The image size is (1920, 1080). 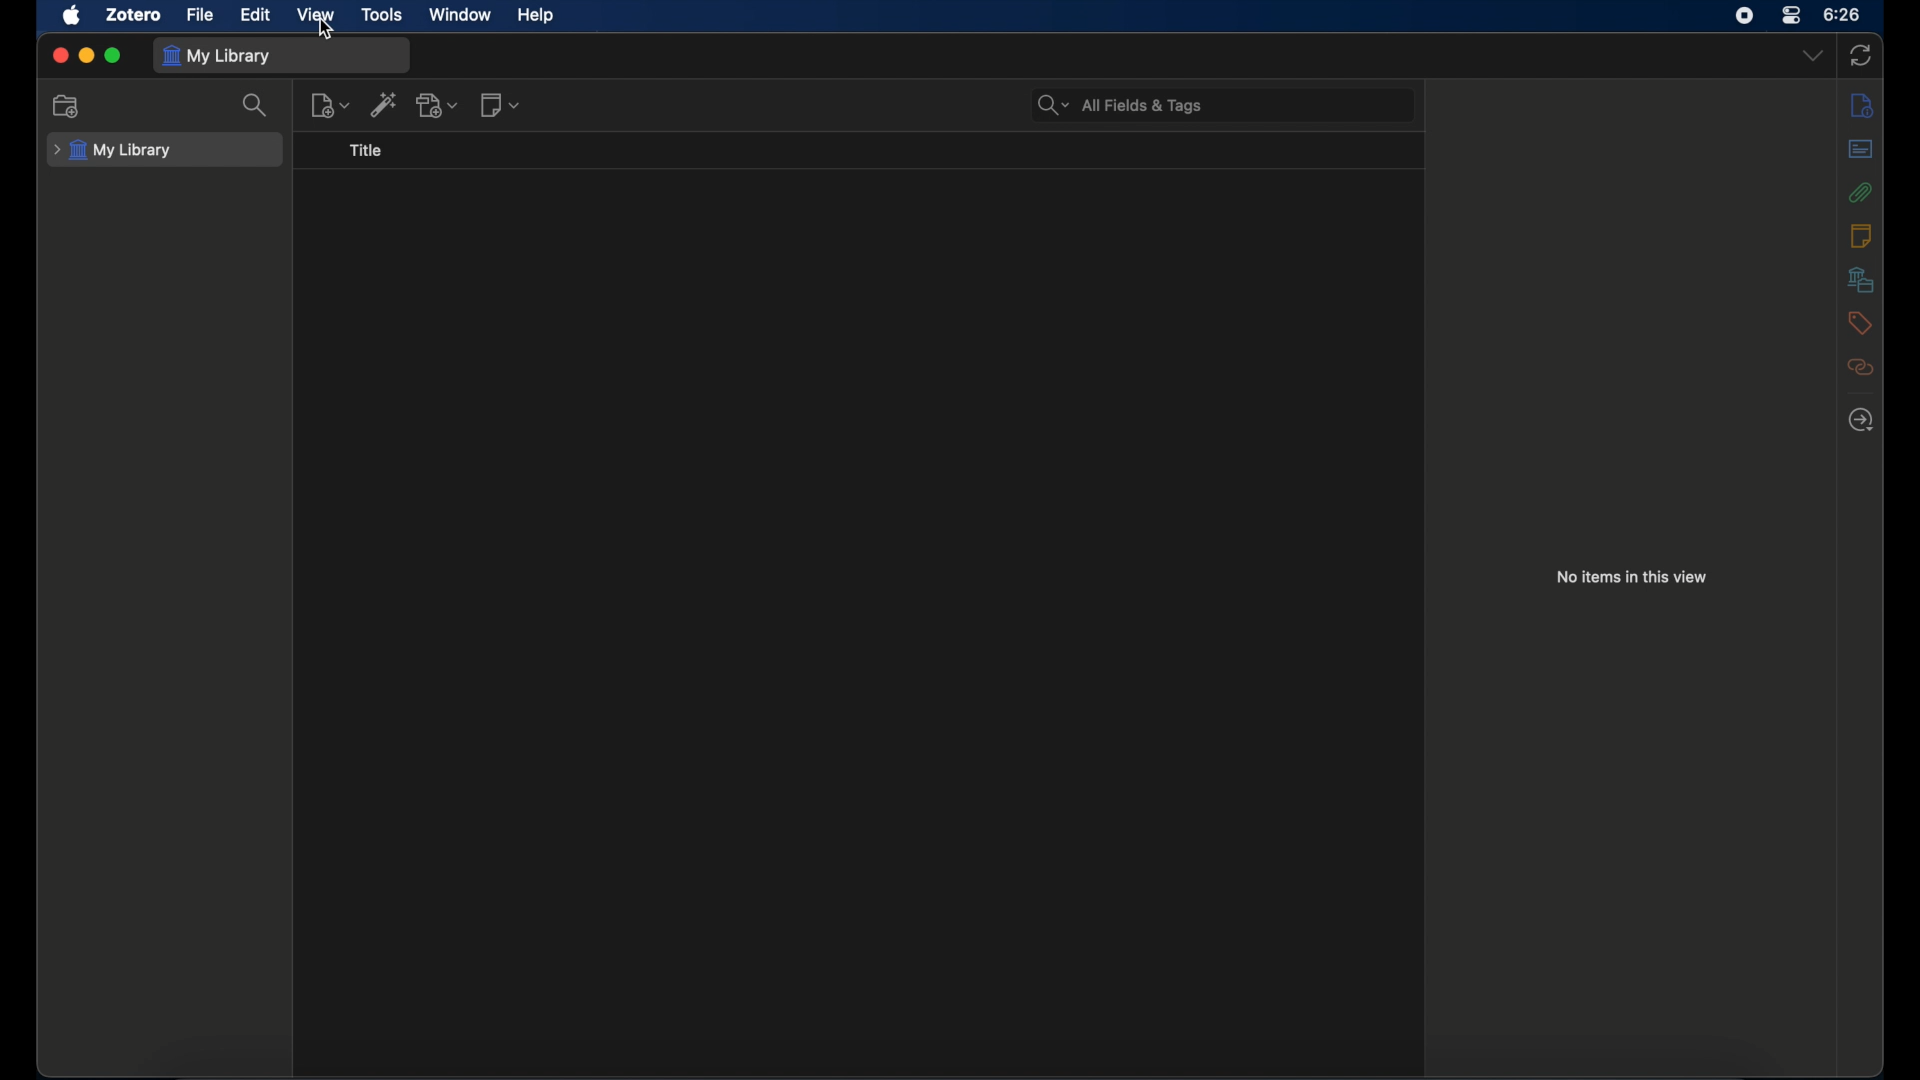 I want to click on notes, so click(x=1862, y=236).